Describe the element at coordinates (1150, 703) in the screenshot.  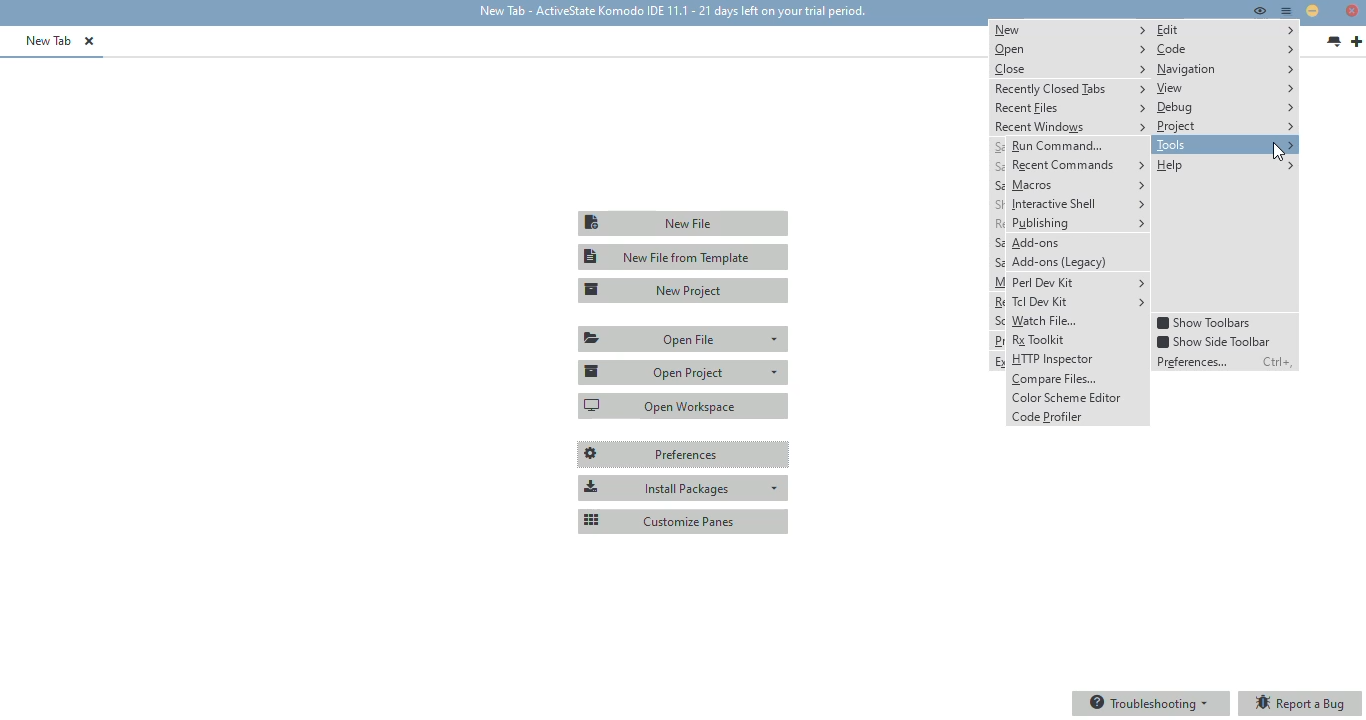
I see `troubleshooting` at that location.